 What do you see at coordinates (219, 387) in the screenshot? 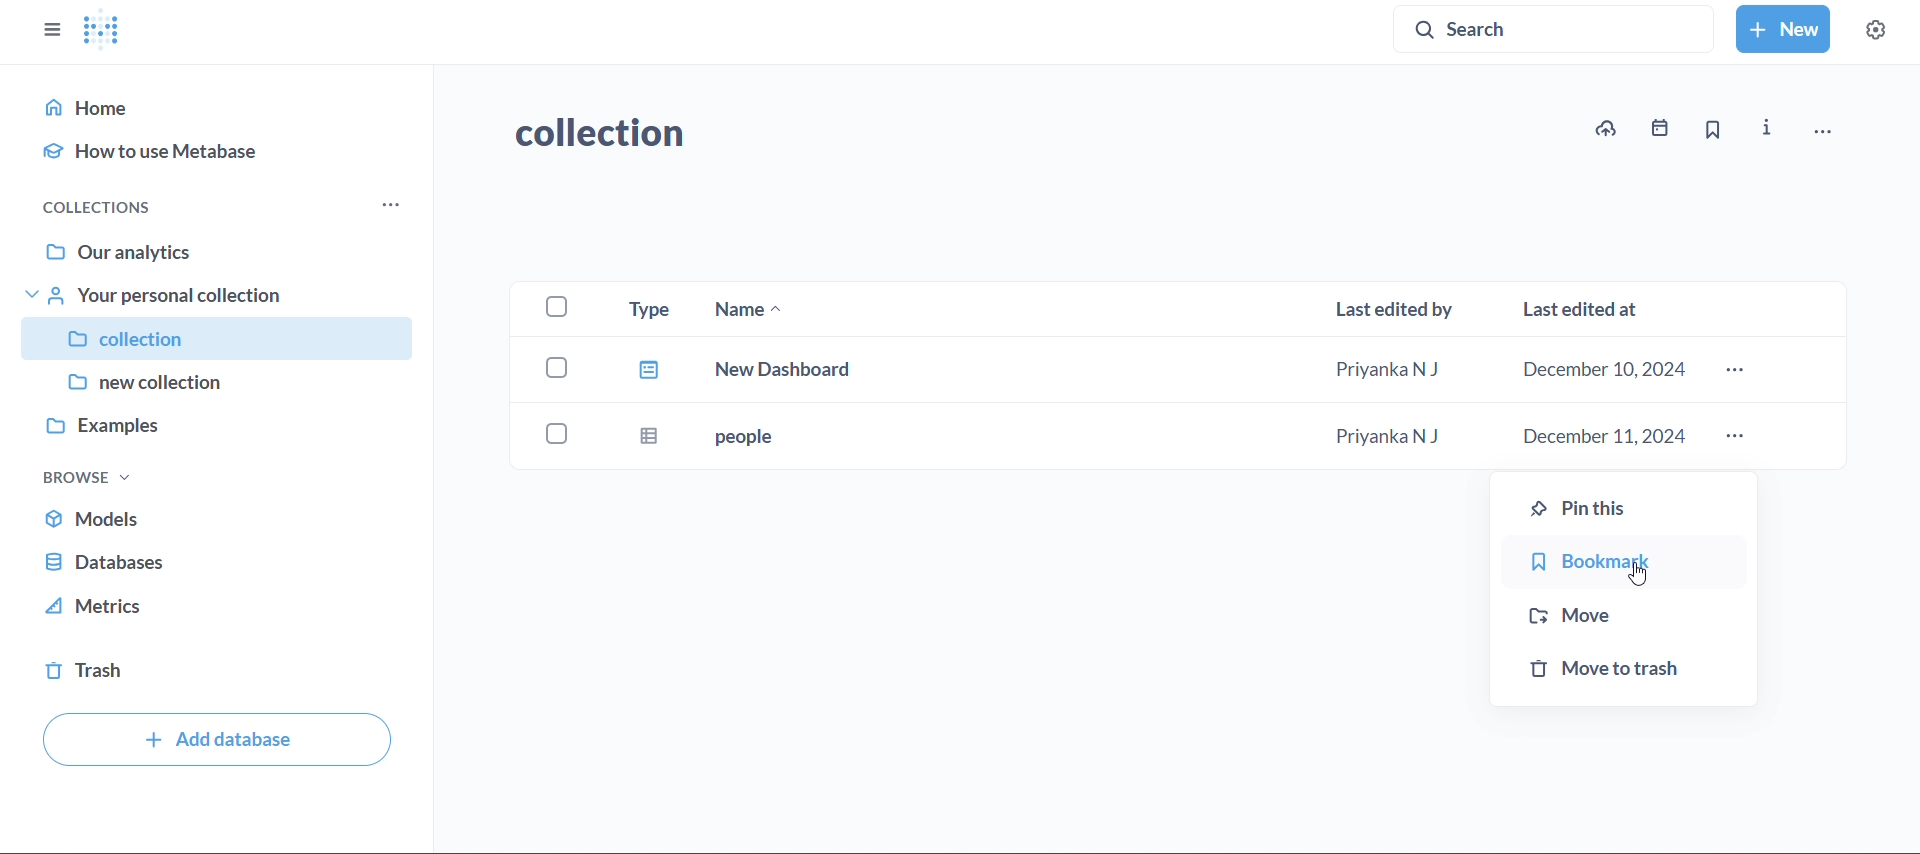
I see `new collection ` at bounding box center [219, 387].